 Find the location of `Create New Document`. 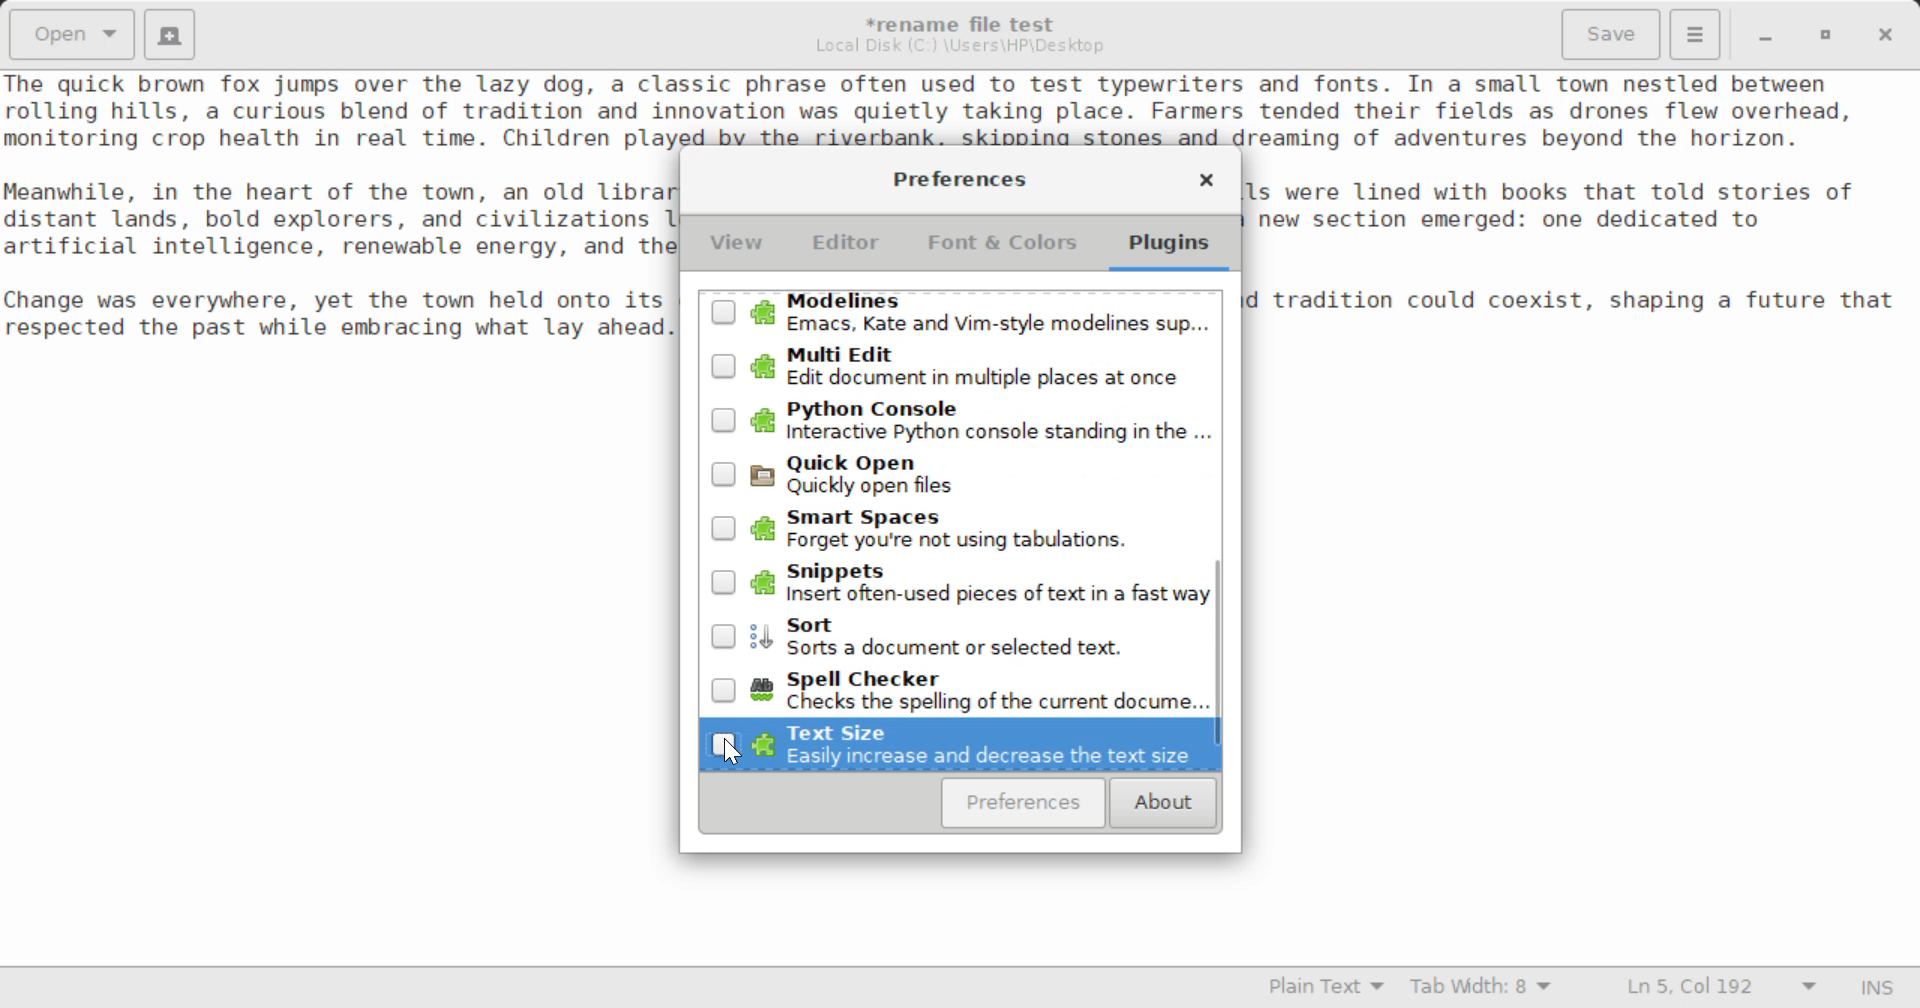

Create New Document is located at coordinates (168, 32).